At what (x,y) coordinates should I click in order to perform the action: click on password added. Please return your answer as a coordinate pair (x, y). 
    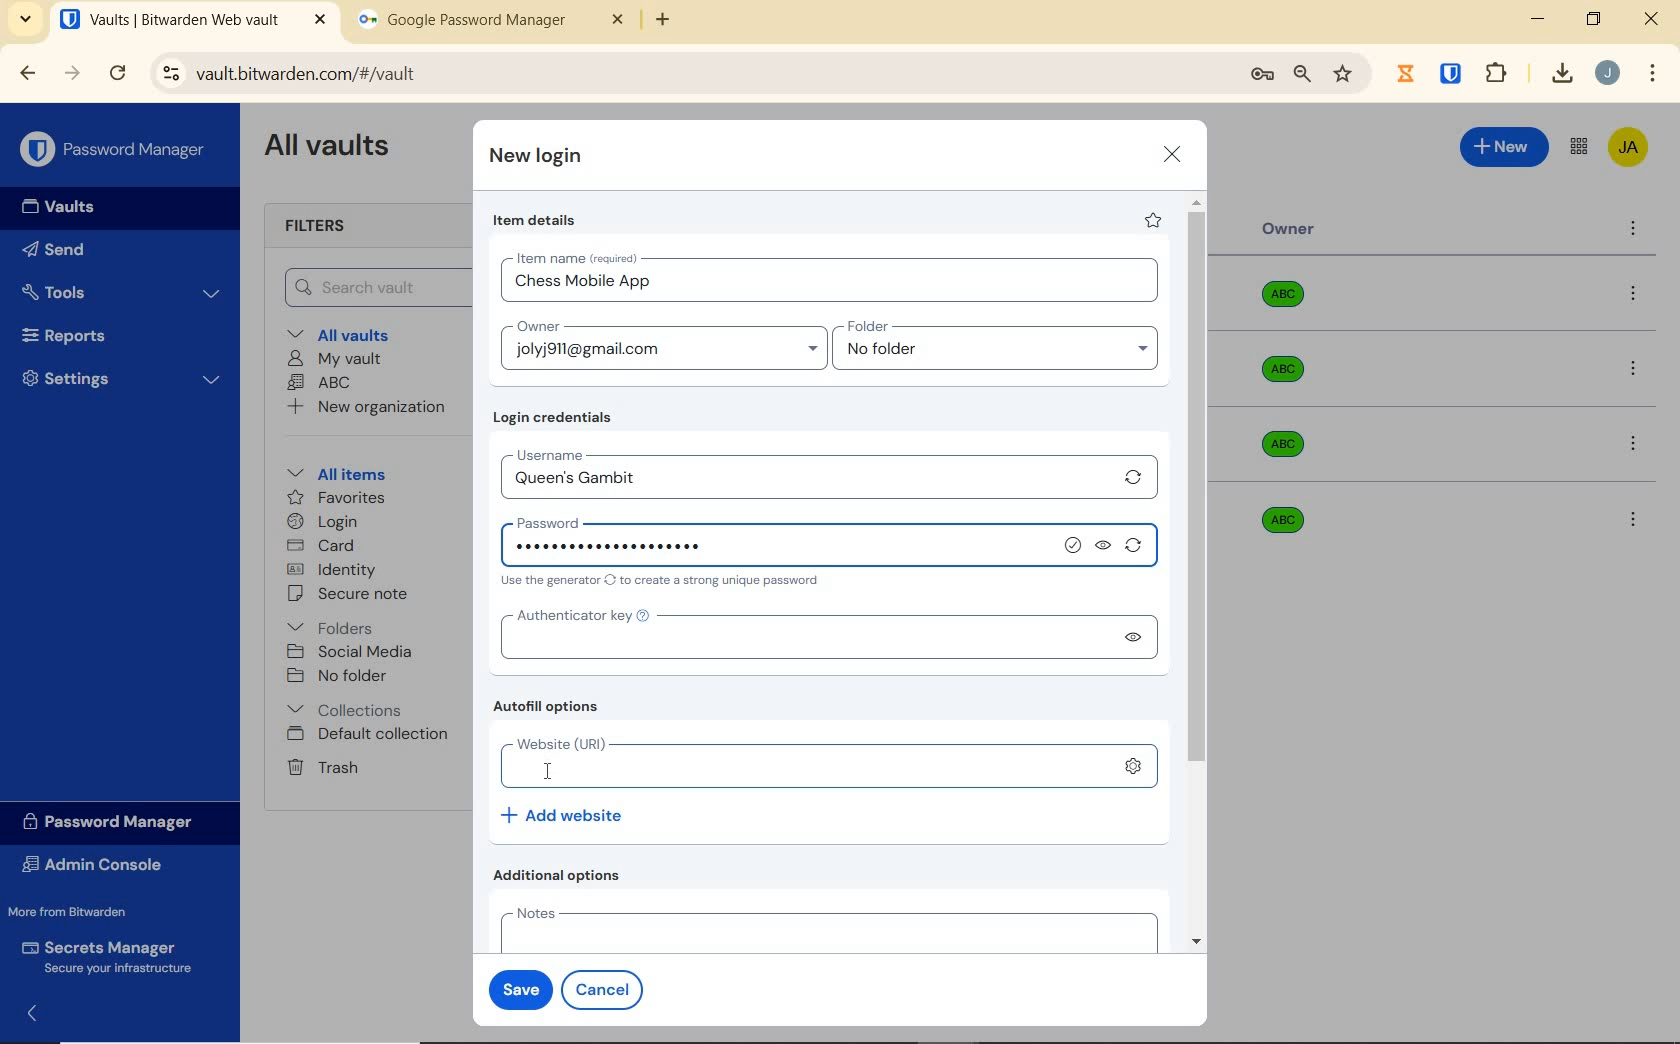
    Looking at the image, I should click on (782, 548).